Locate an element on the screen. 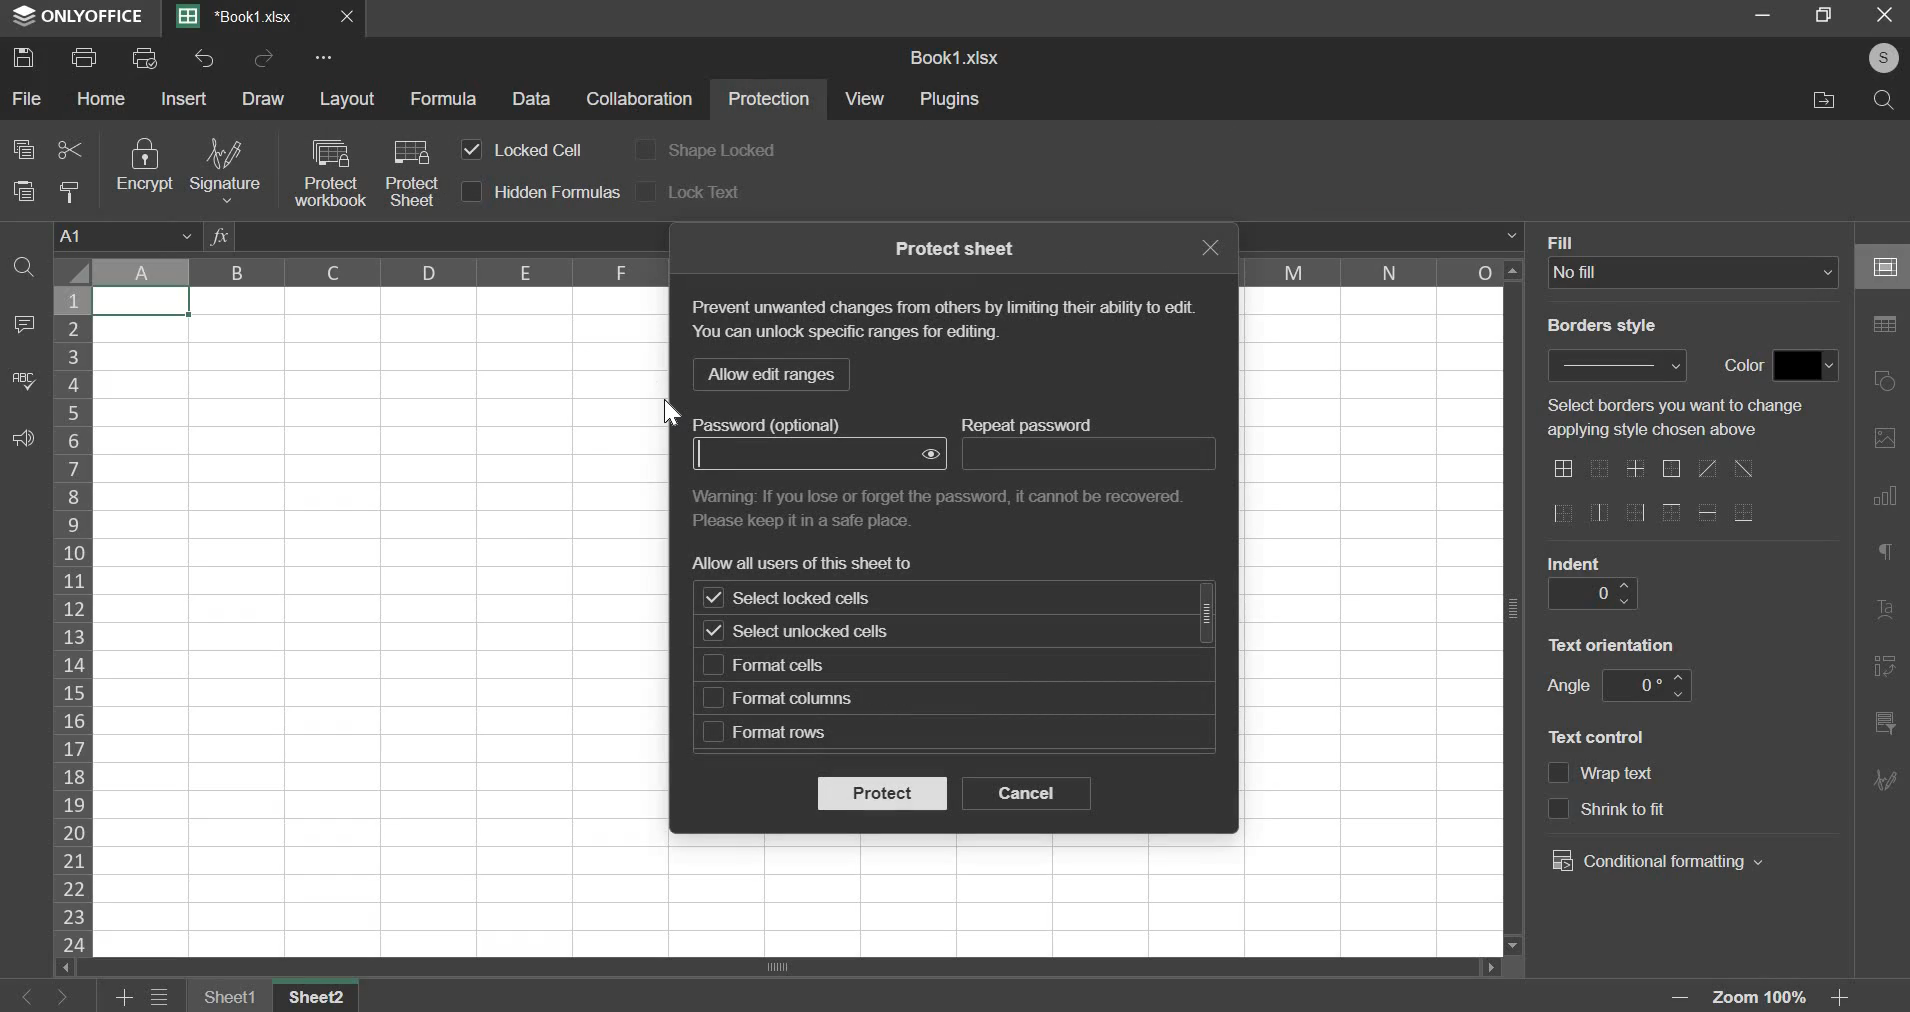 Image resolution: width=1910 pixels, height=1012 pixels. Zoom 100% is located at coordinates (1766, 998).